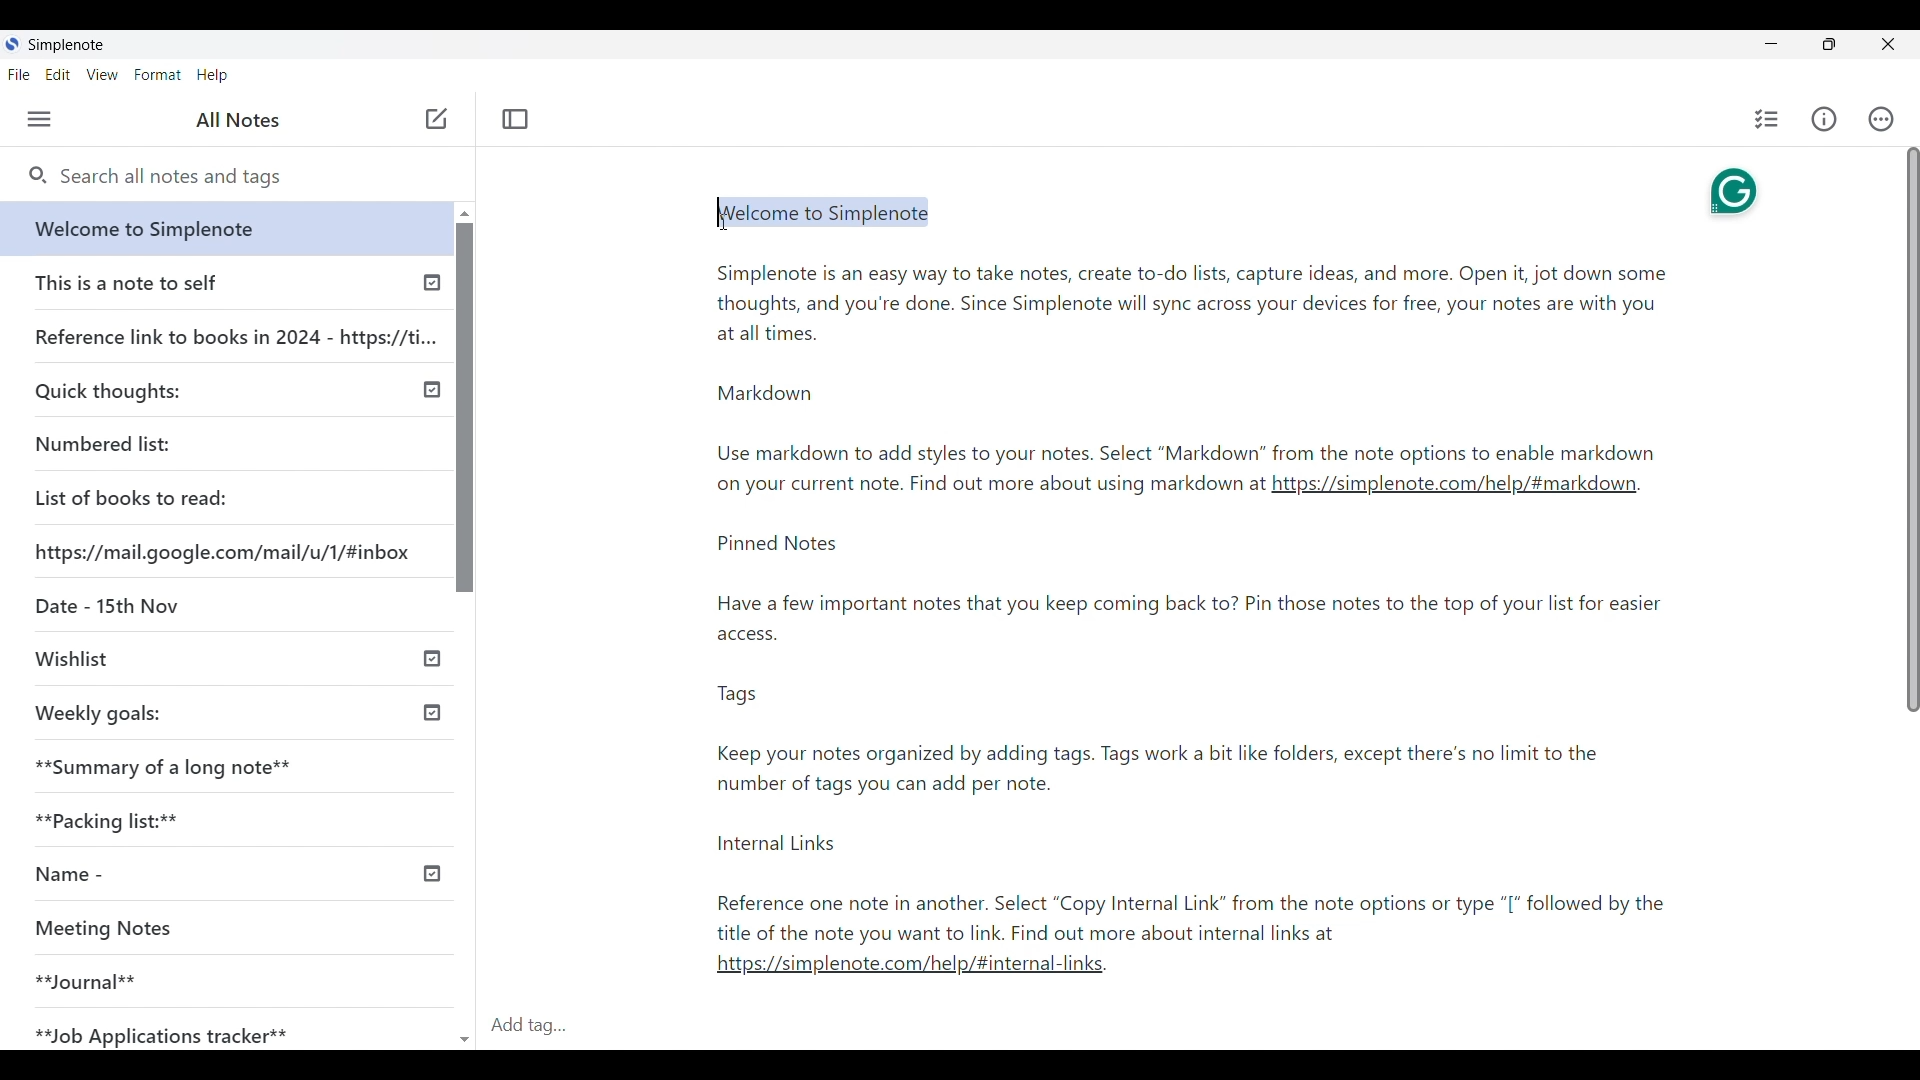 Image resolution: width=1920 pixels, height=1080 pixels. I want to click on Job Application tracker, so click(157, 1030).